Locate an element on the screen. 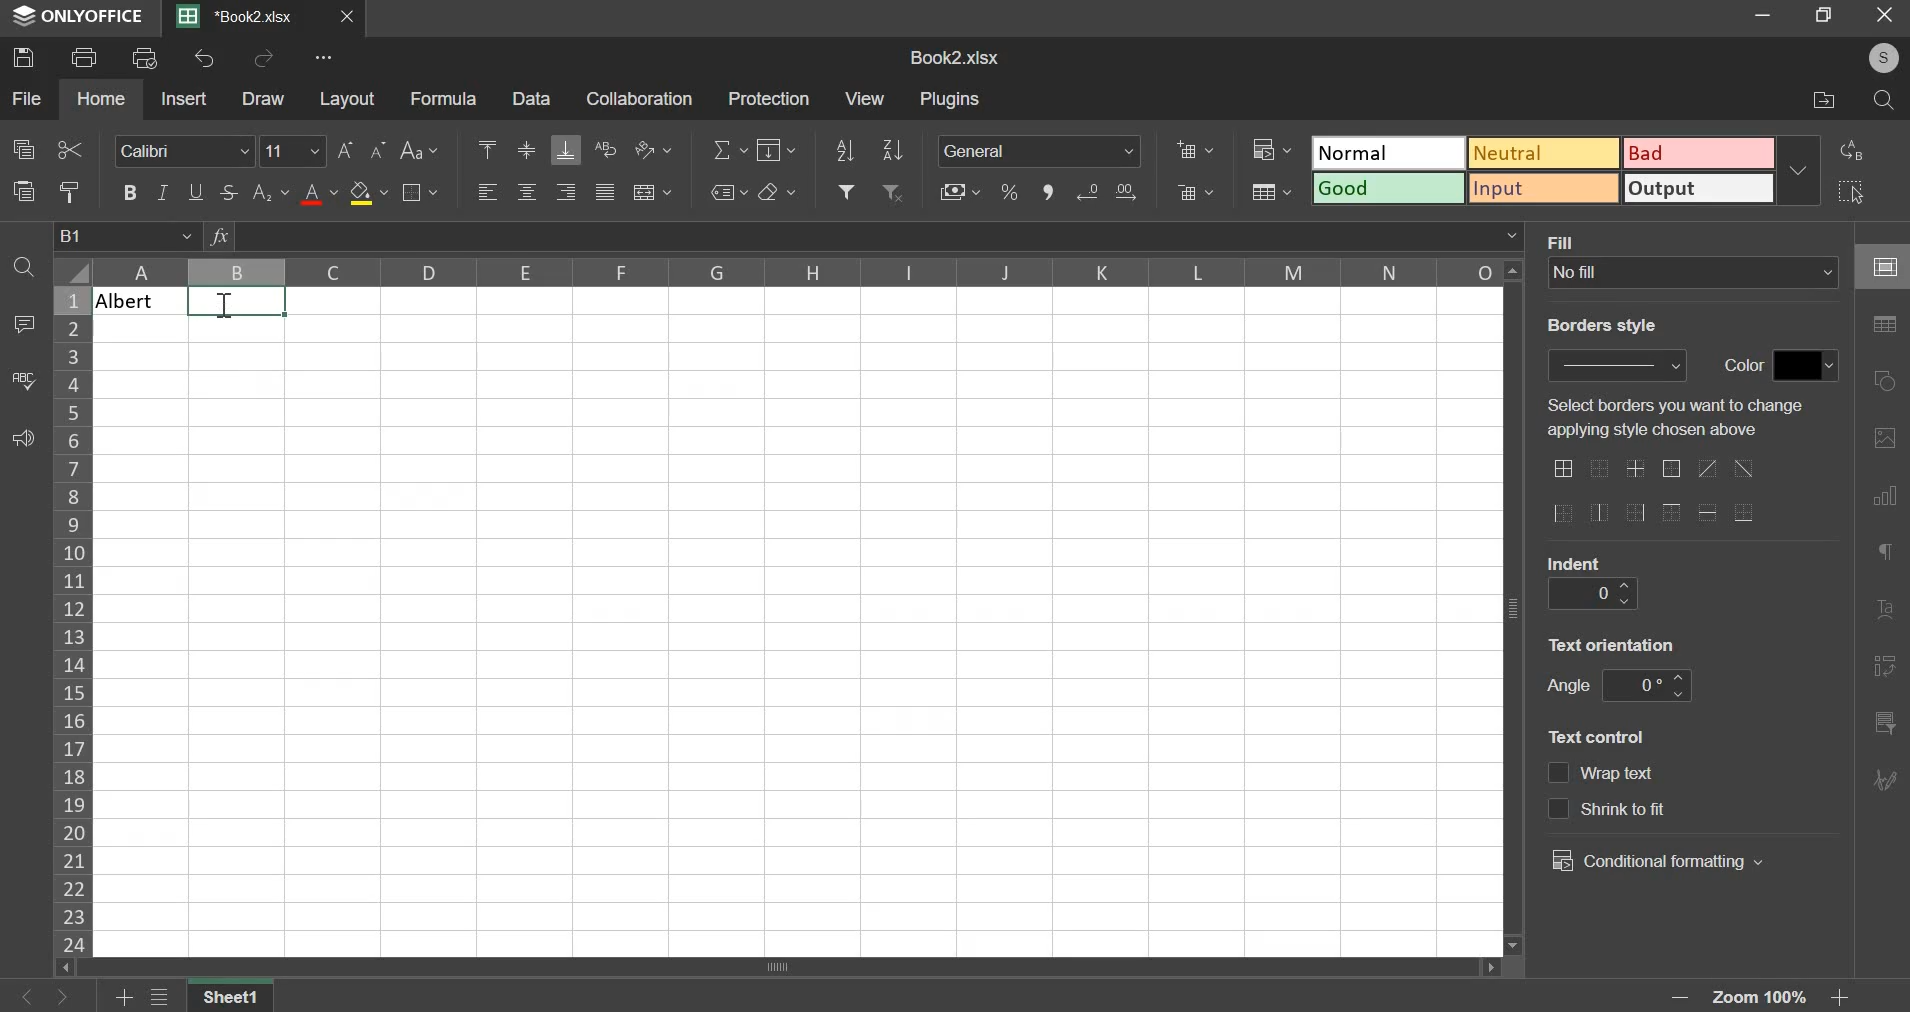 Image resolution: width=1910 pixels, height=1012 pixels. paragraph settings is located at coordinates (1890, 556).